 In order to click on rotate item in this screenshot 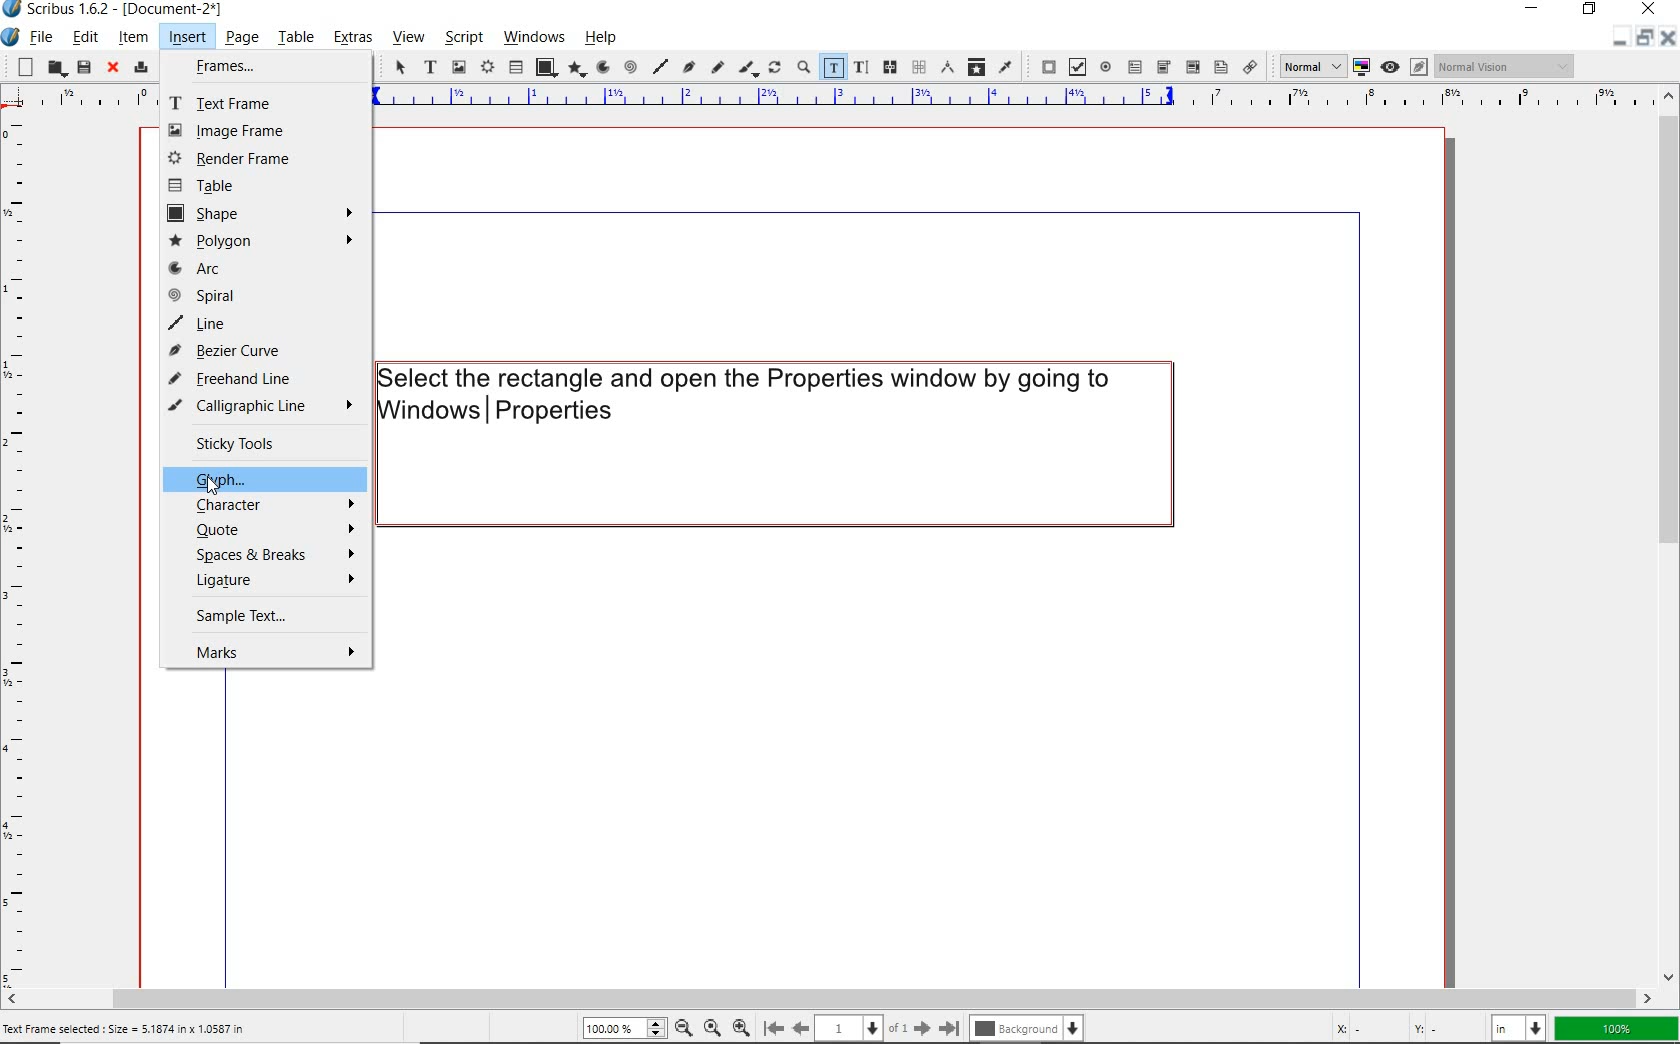, I will do `click(774, 69)`.